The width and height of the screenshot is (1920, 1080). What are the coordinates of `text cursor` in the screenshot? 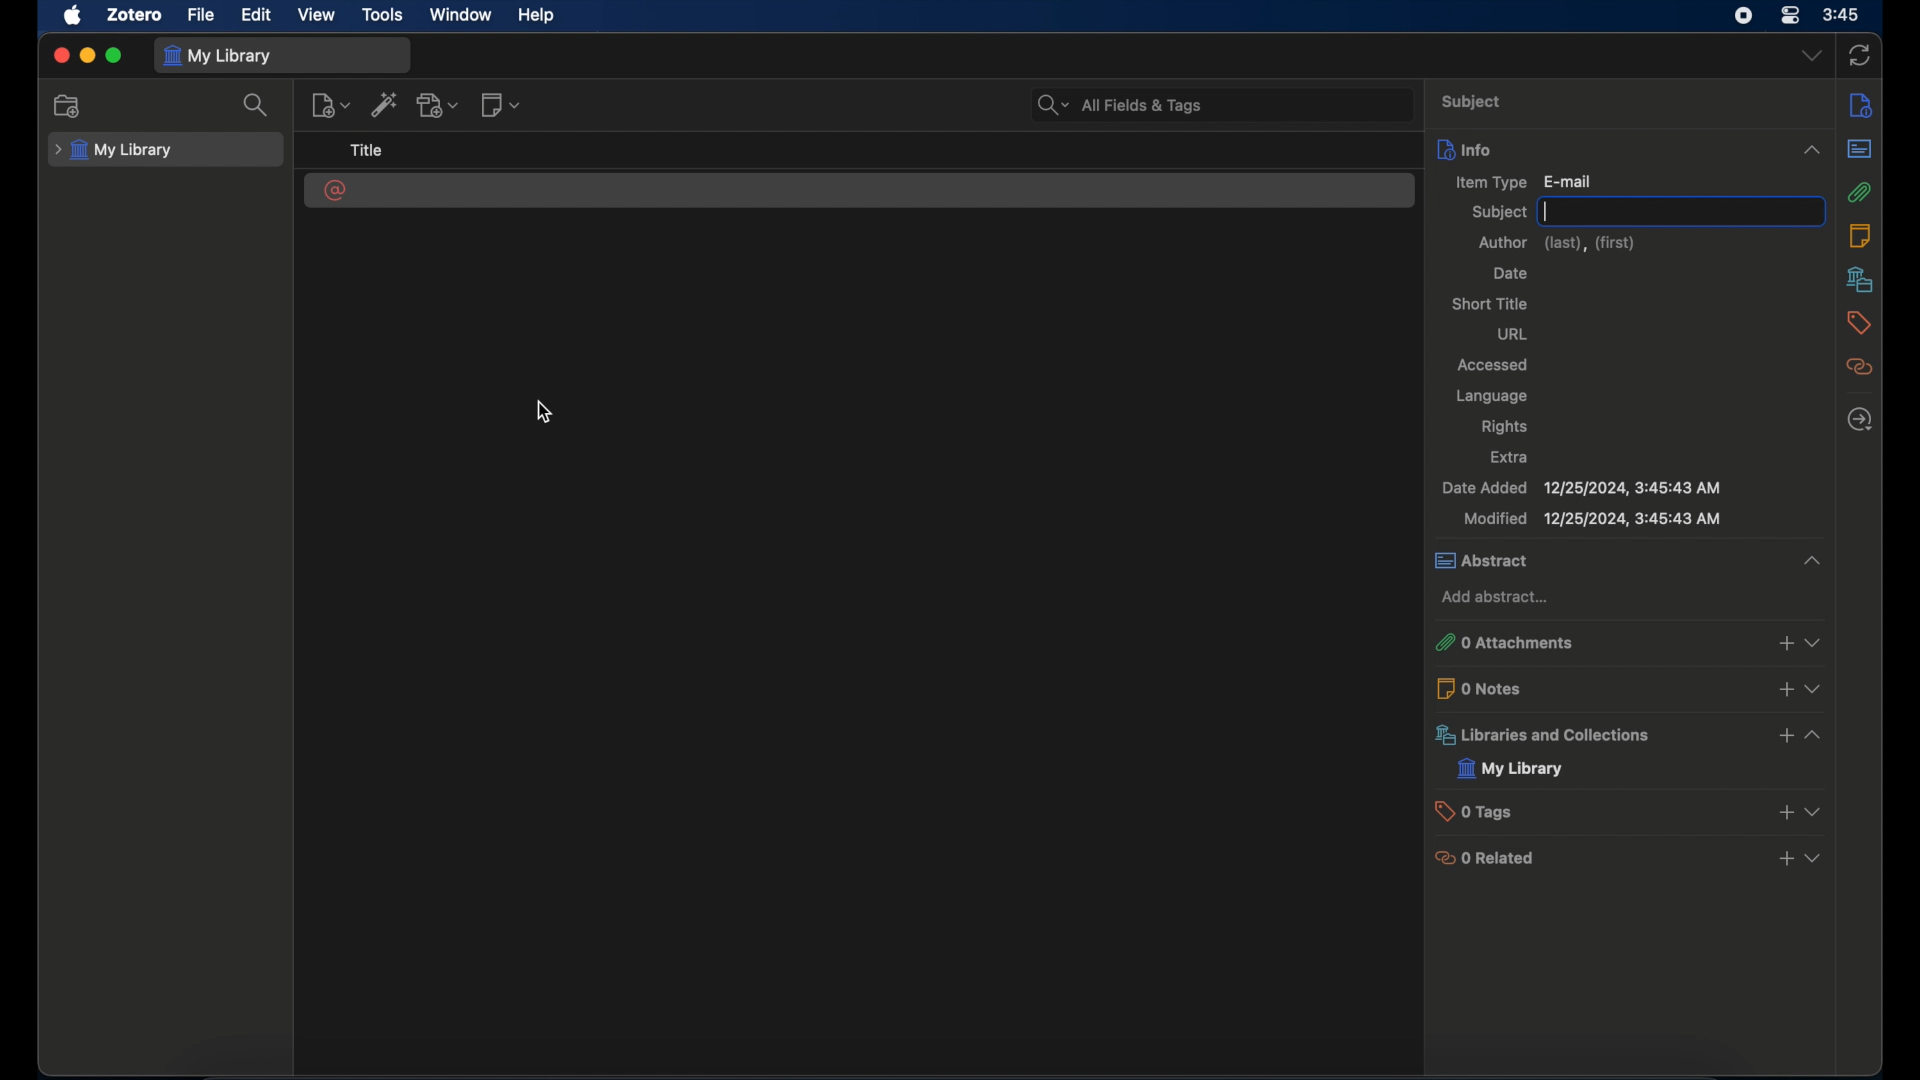 It's located at (1546, 211).